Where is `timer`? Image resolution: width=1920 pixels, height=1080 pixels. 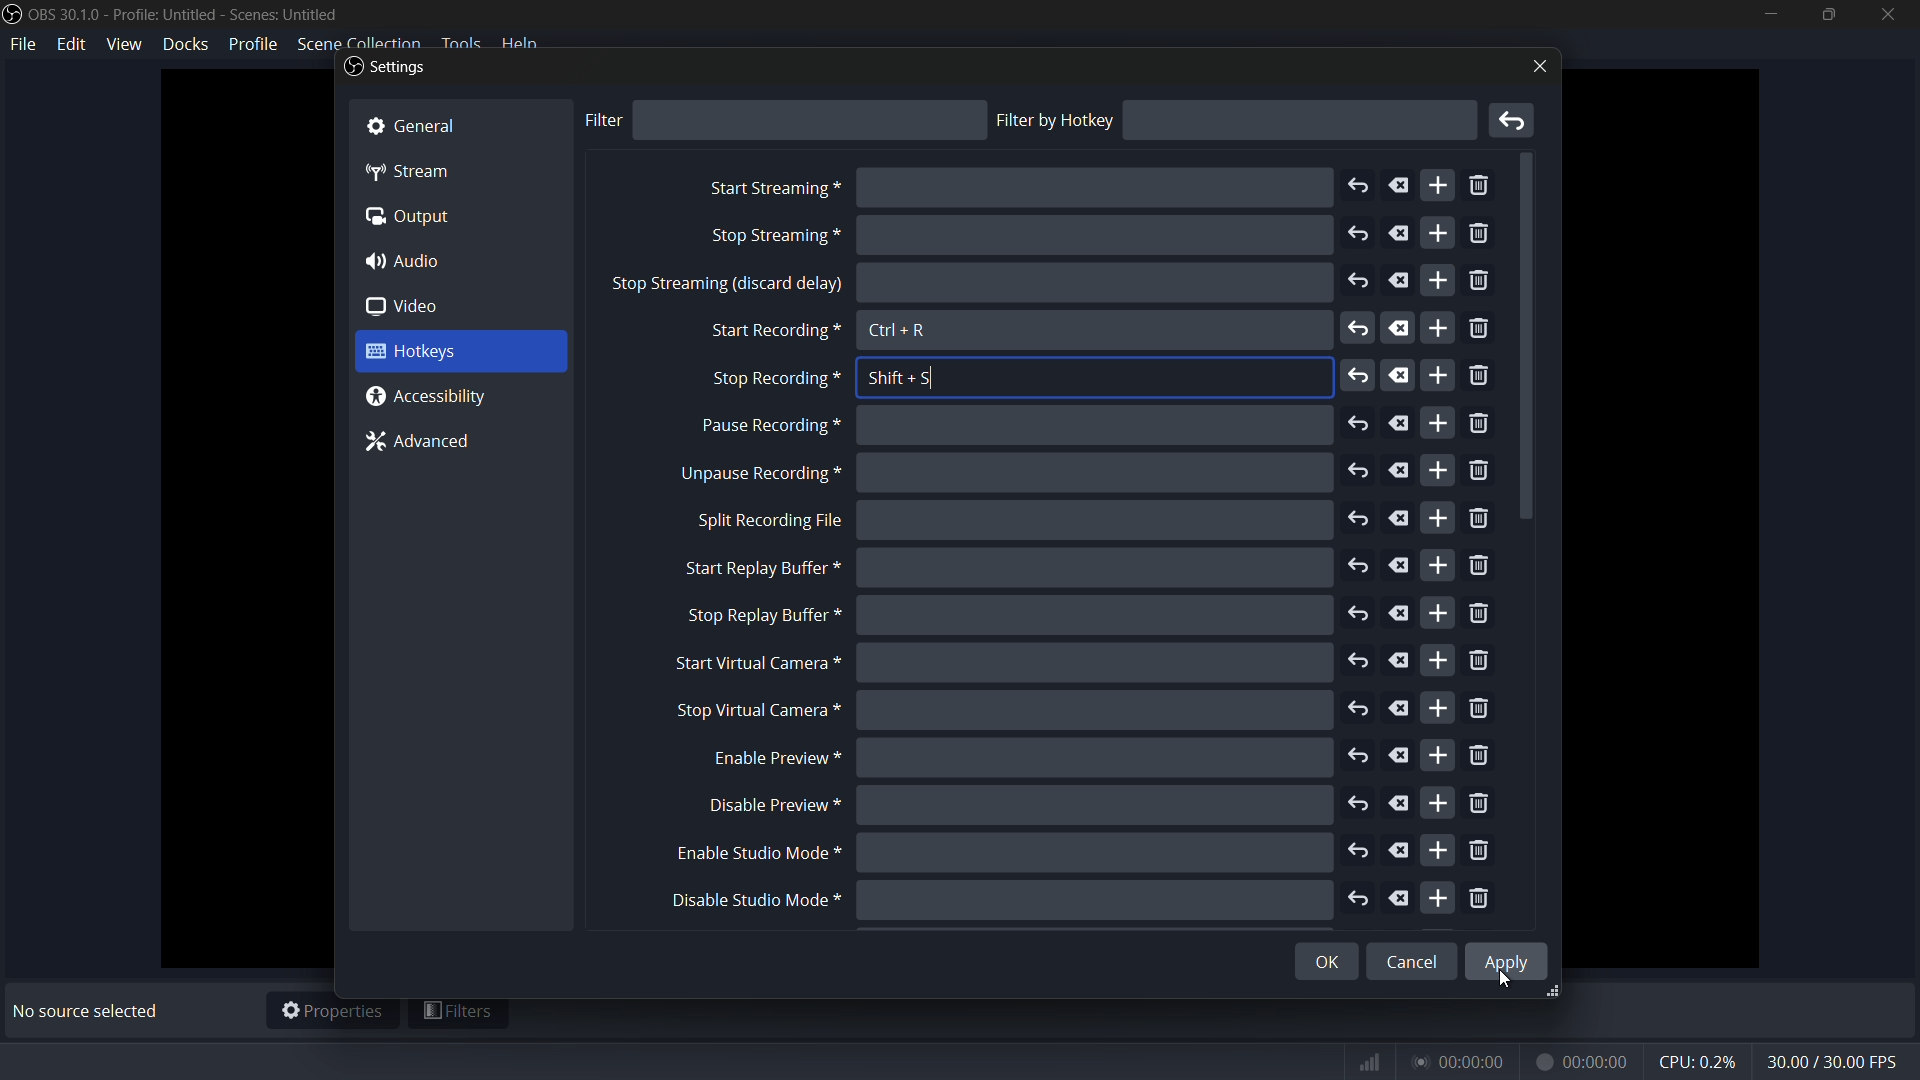
timer is located at coordinates (1493, 1062).